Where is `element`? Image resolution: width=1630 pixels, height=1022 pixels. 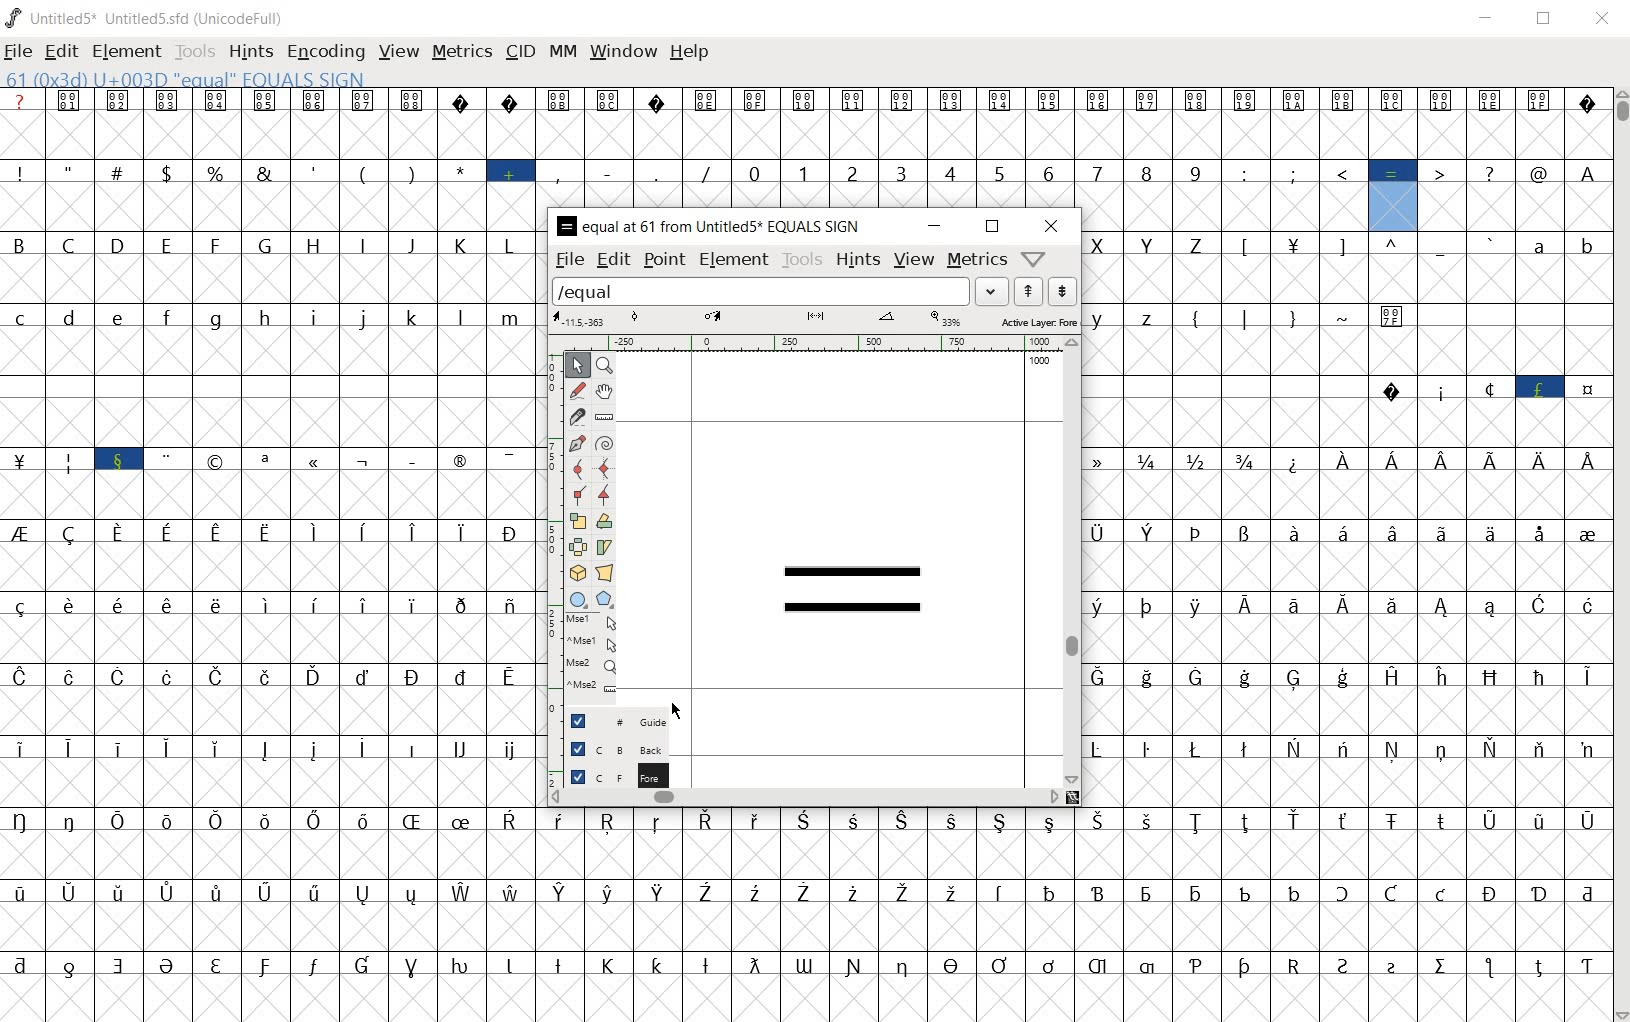
element is located at coordinates (731, 259).